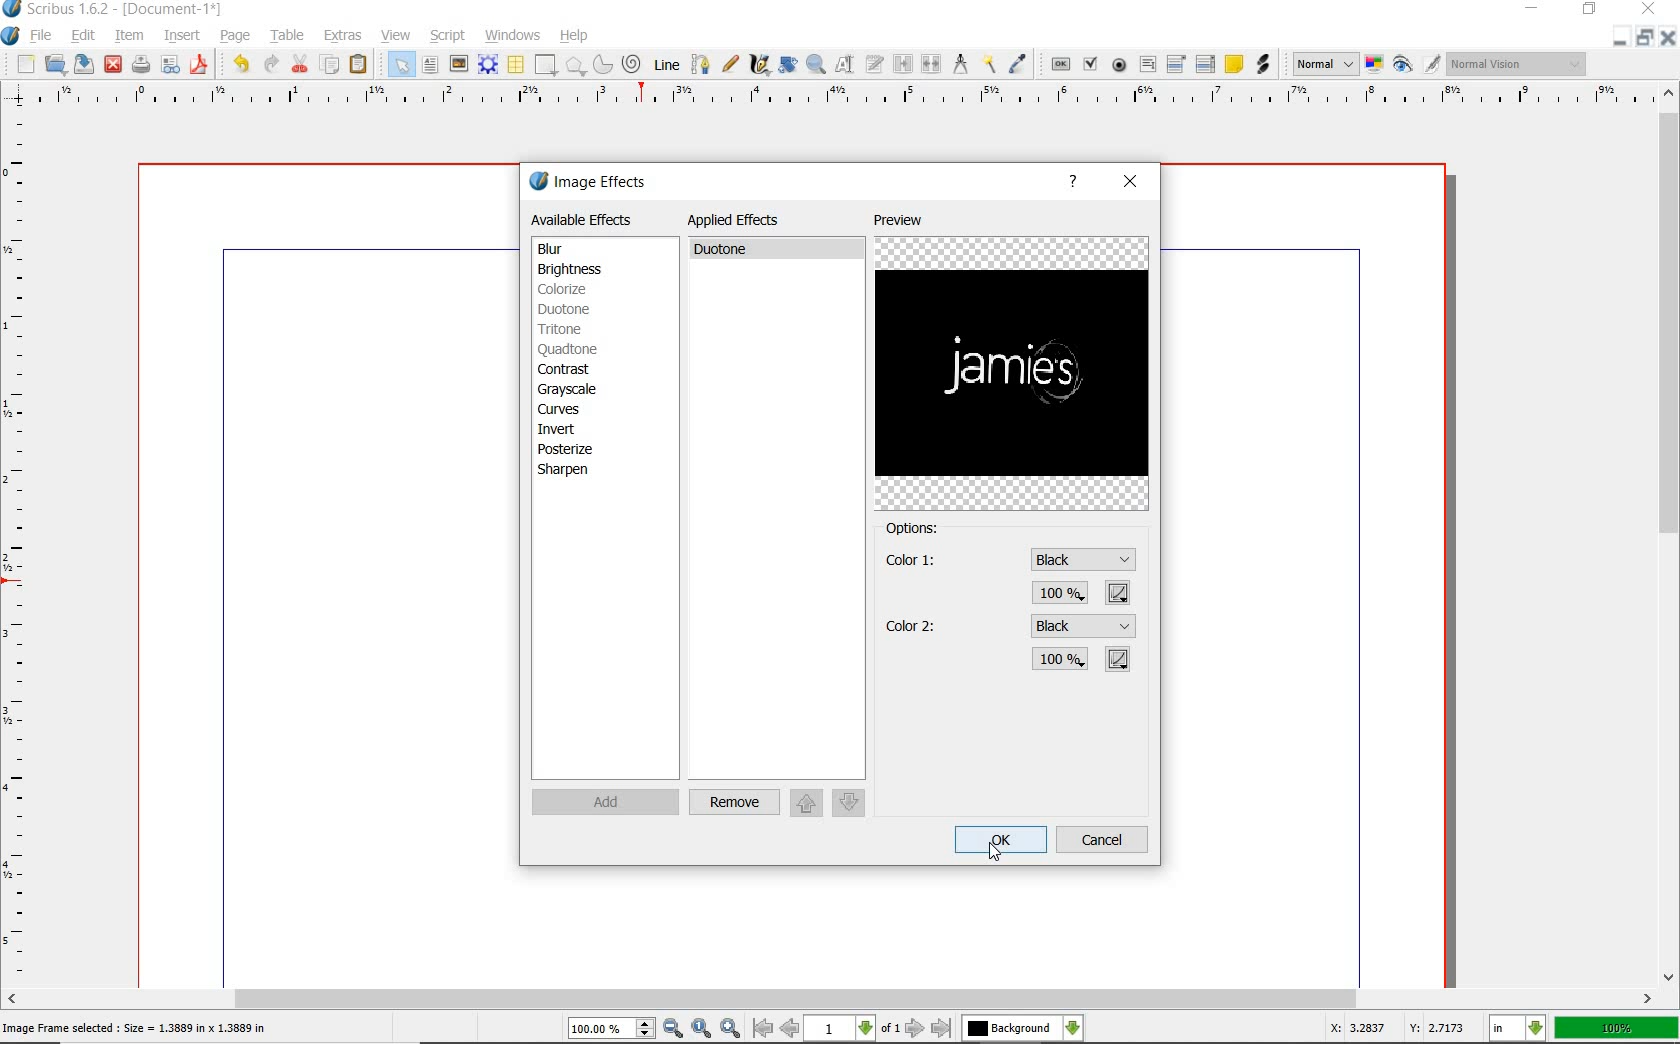 Image resolution: width=1680 pixels, height=1044 pixels. I want to click on save, so click(85, 64).